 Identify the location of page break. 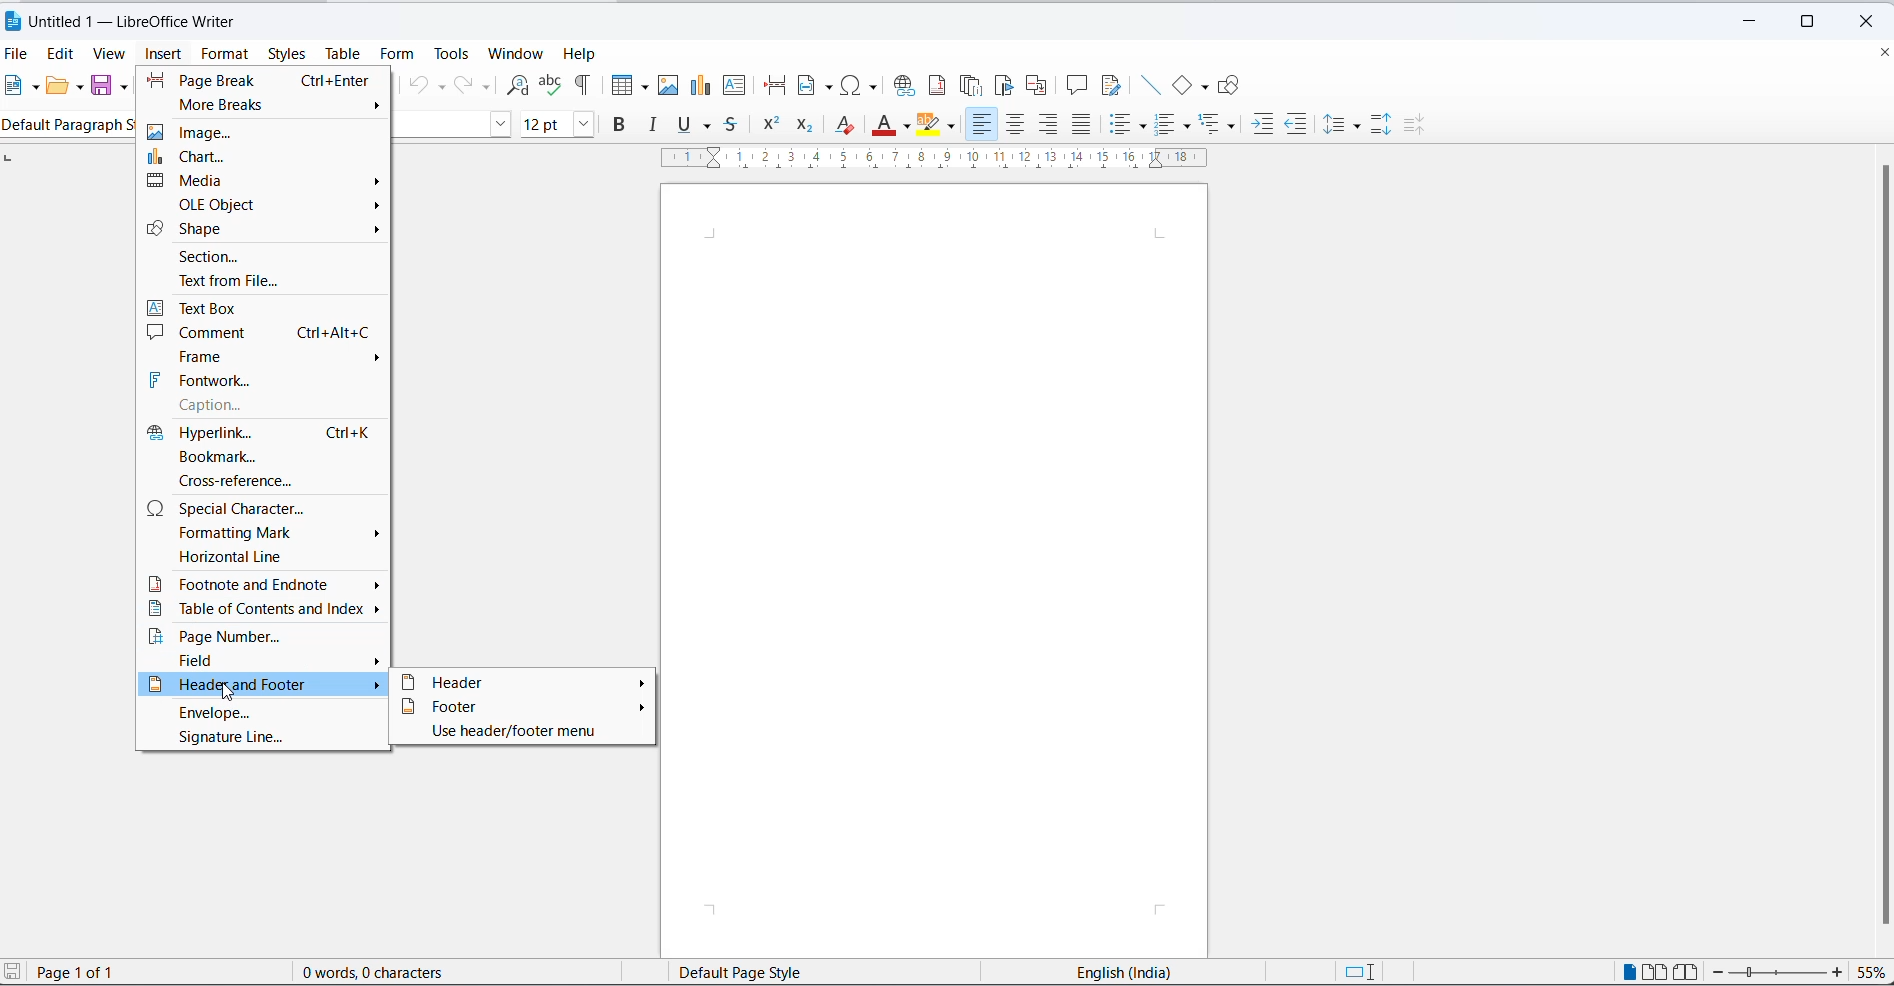
(774, 86).